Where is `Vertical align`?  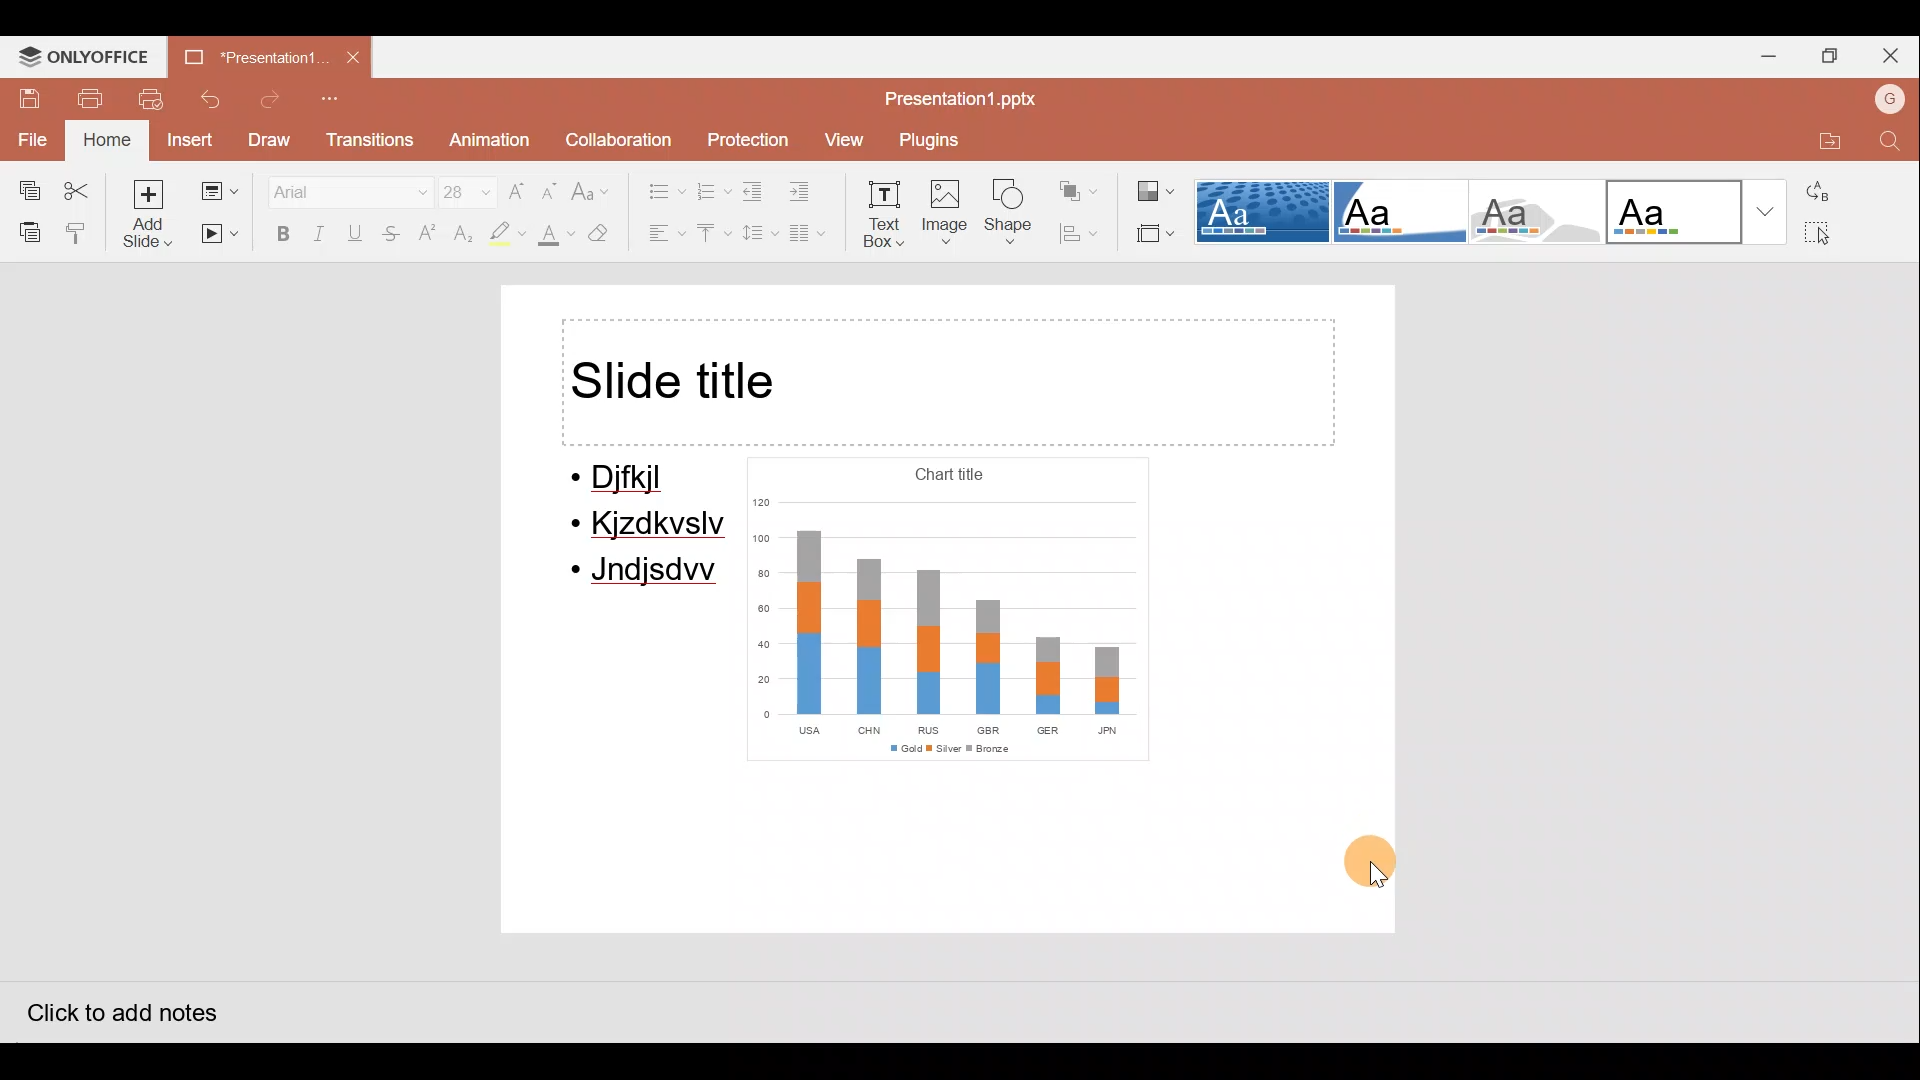 Vertical align is located at coordinates (709, 235).